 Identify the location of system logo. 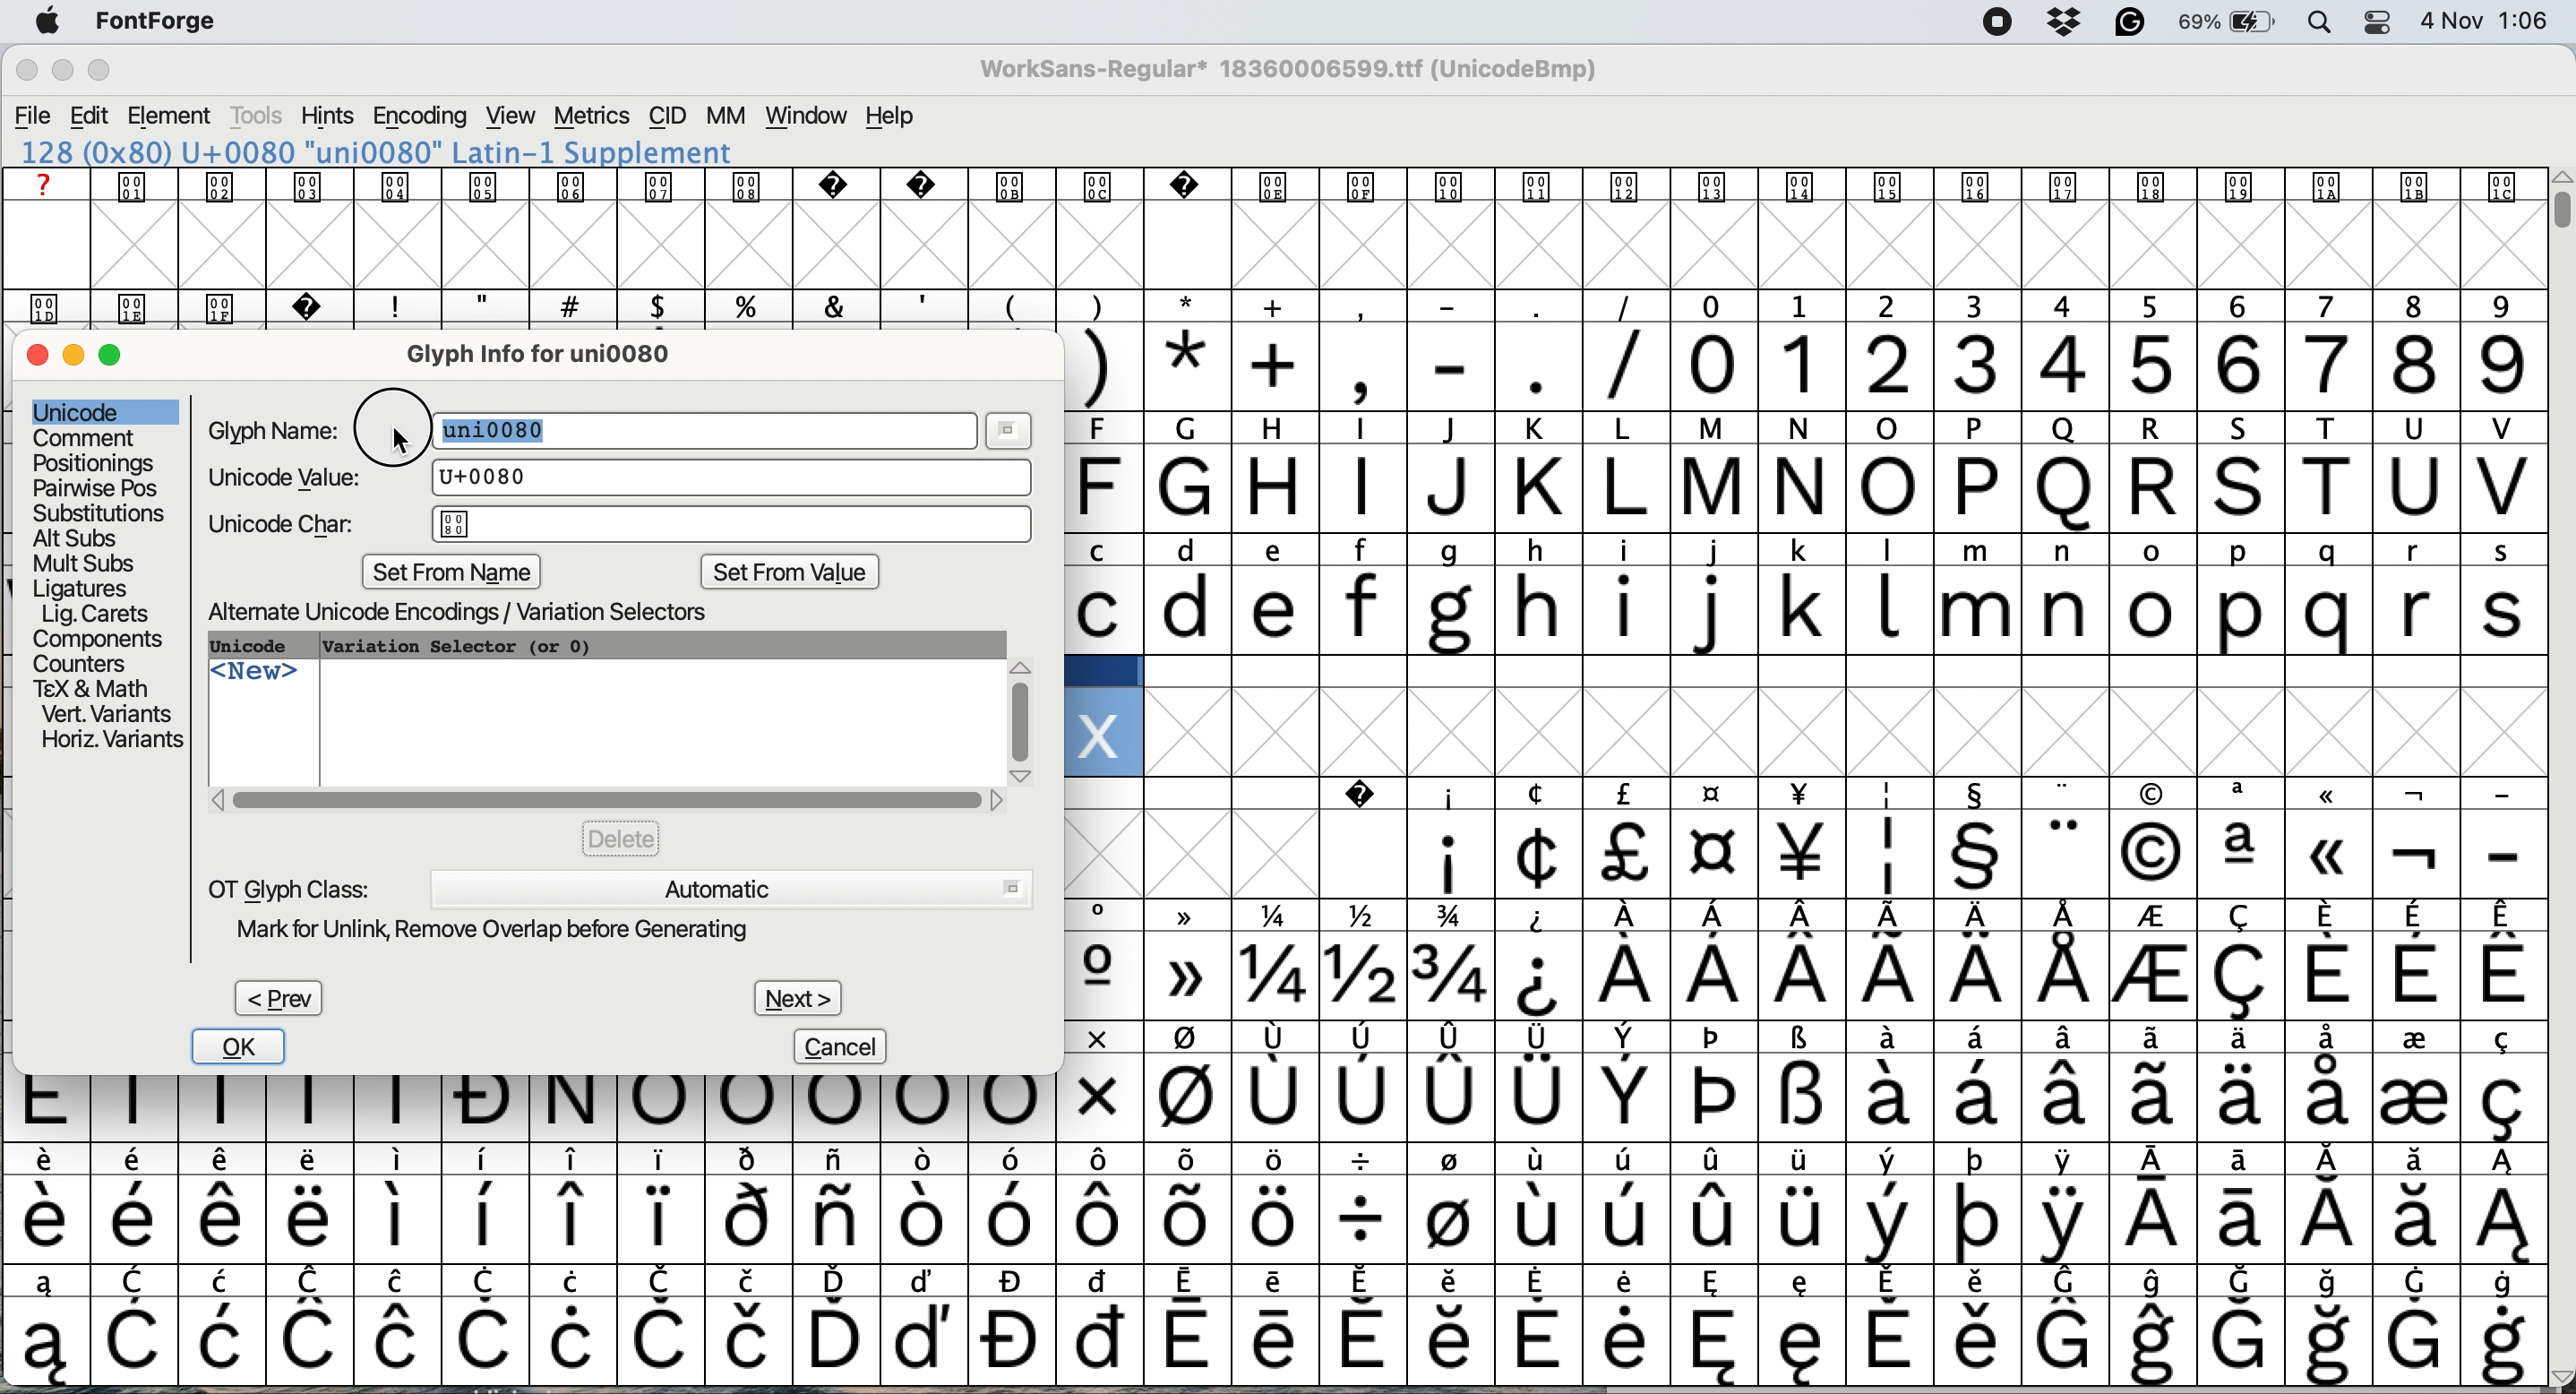
(56, 22).